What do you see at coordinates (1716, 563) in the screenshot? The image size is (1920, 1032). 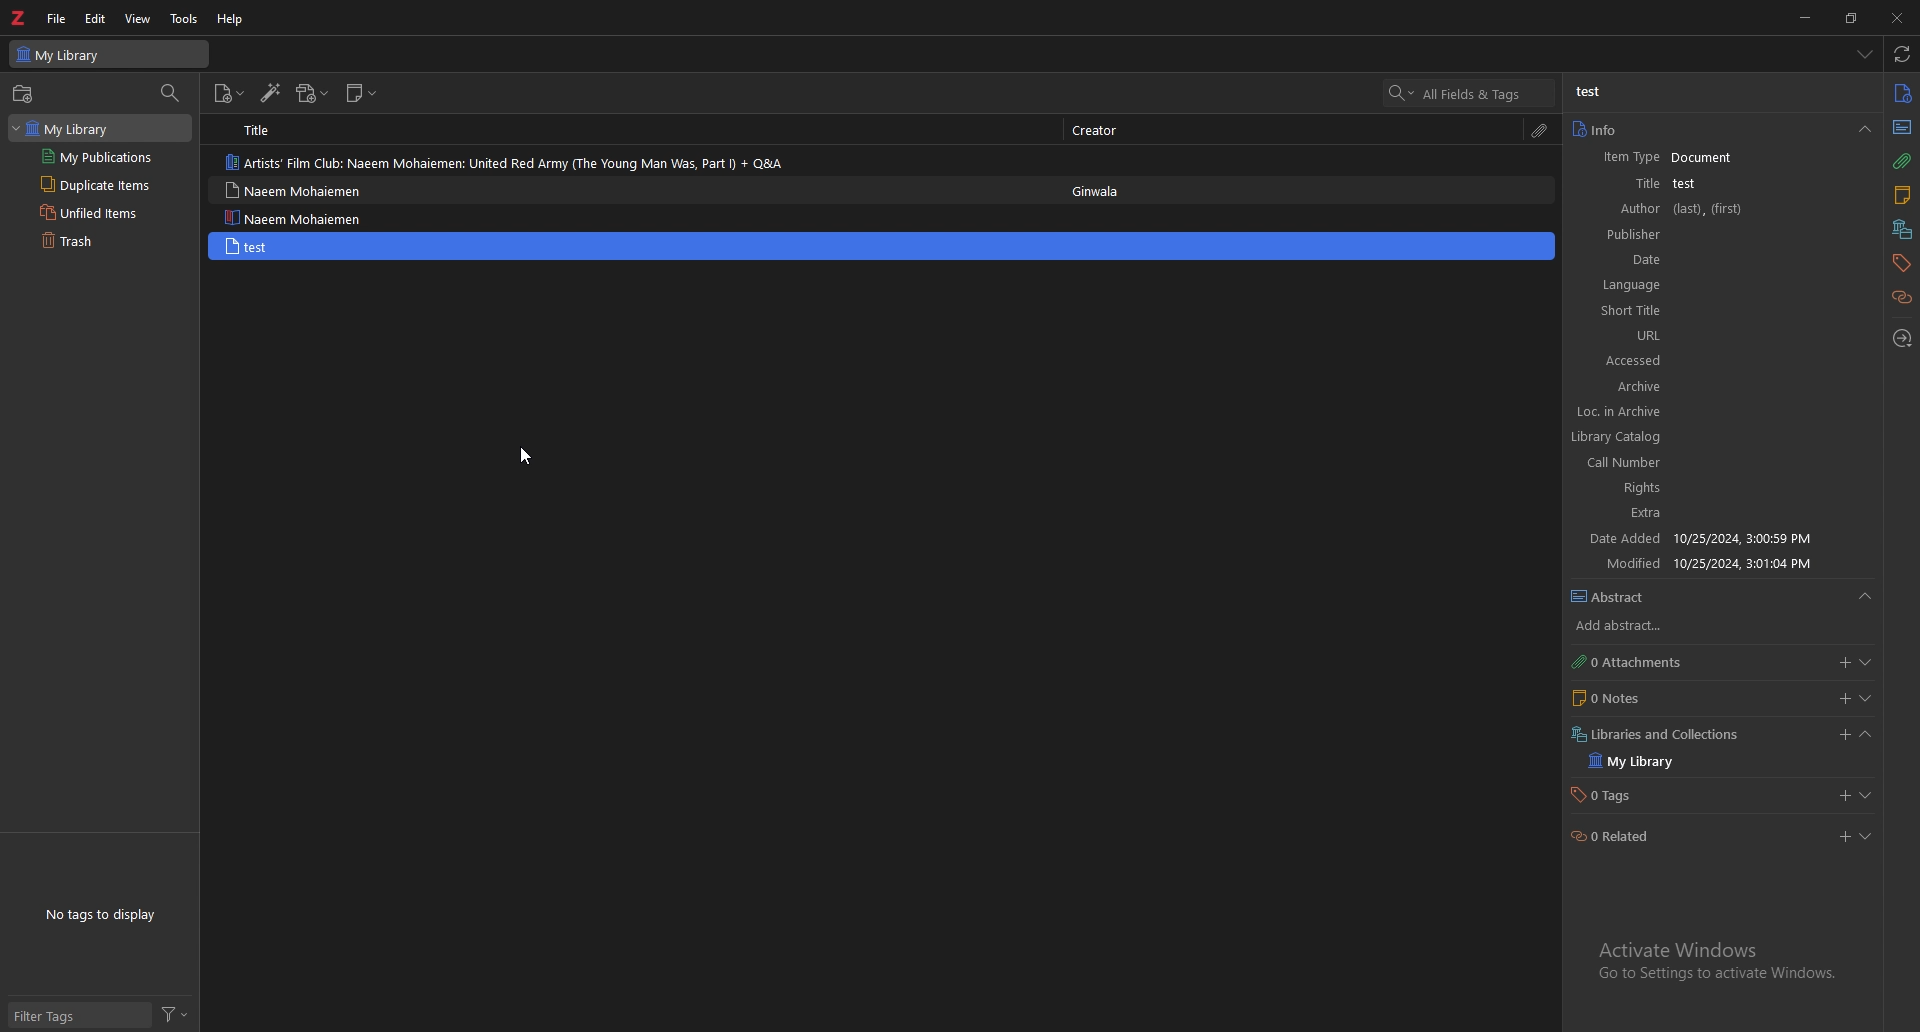 I see `Modified` at bounding box center [1716, 563].